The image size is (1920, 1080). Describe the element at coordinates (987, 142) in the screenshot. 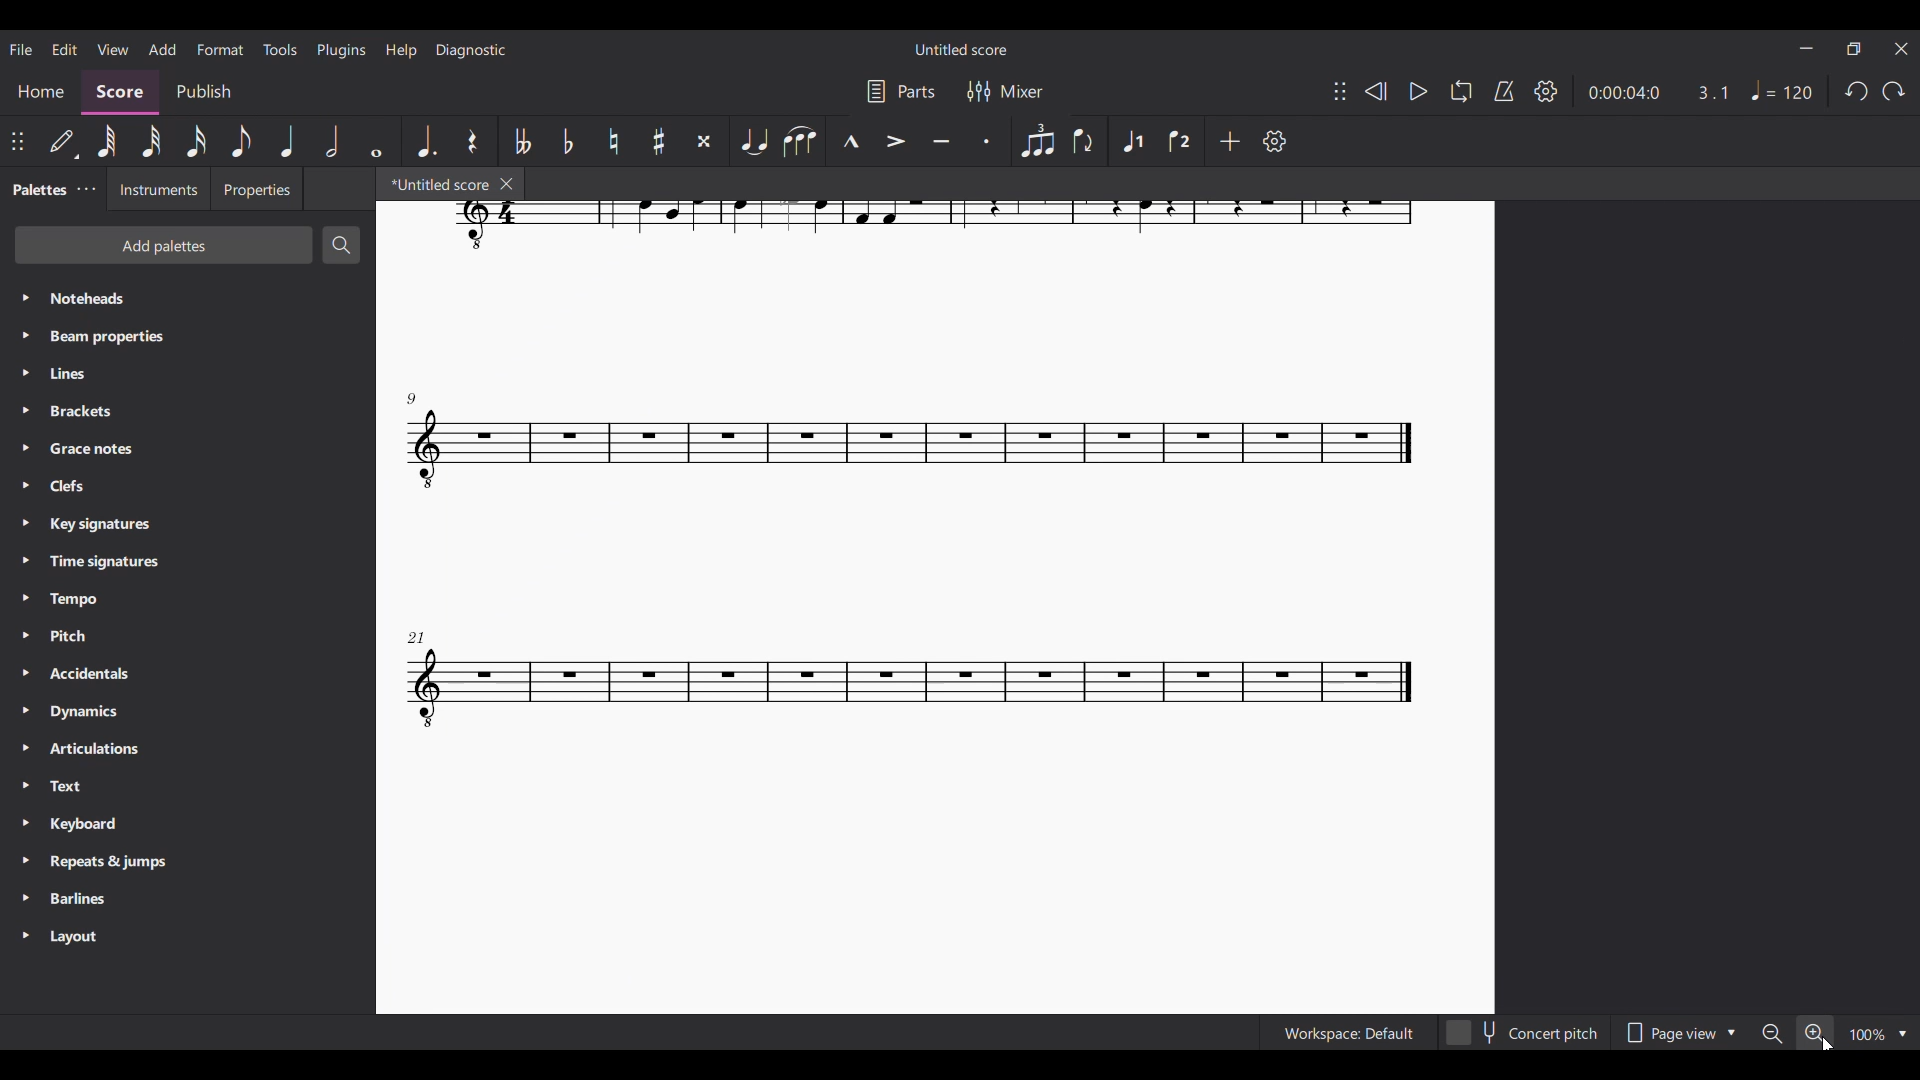

I see `Staccato` at that location.